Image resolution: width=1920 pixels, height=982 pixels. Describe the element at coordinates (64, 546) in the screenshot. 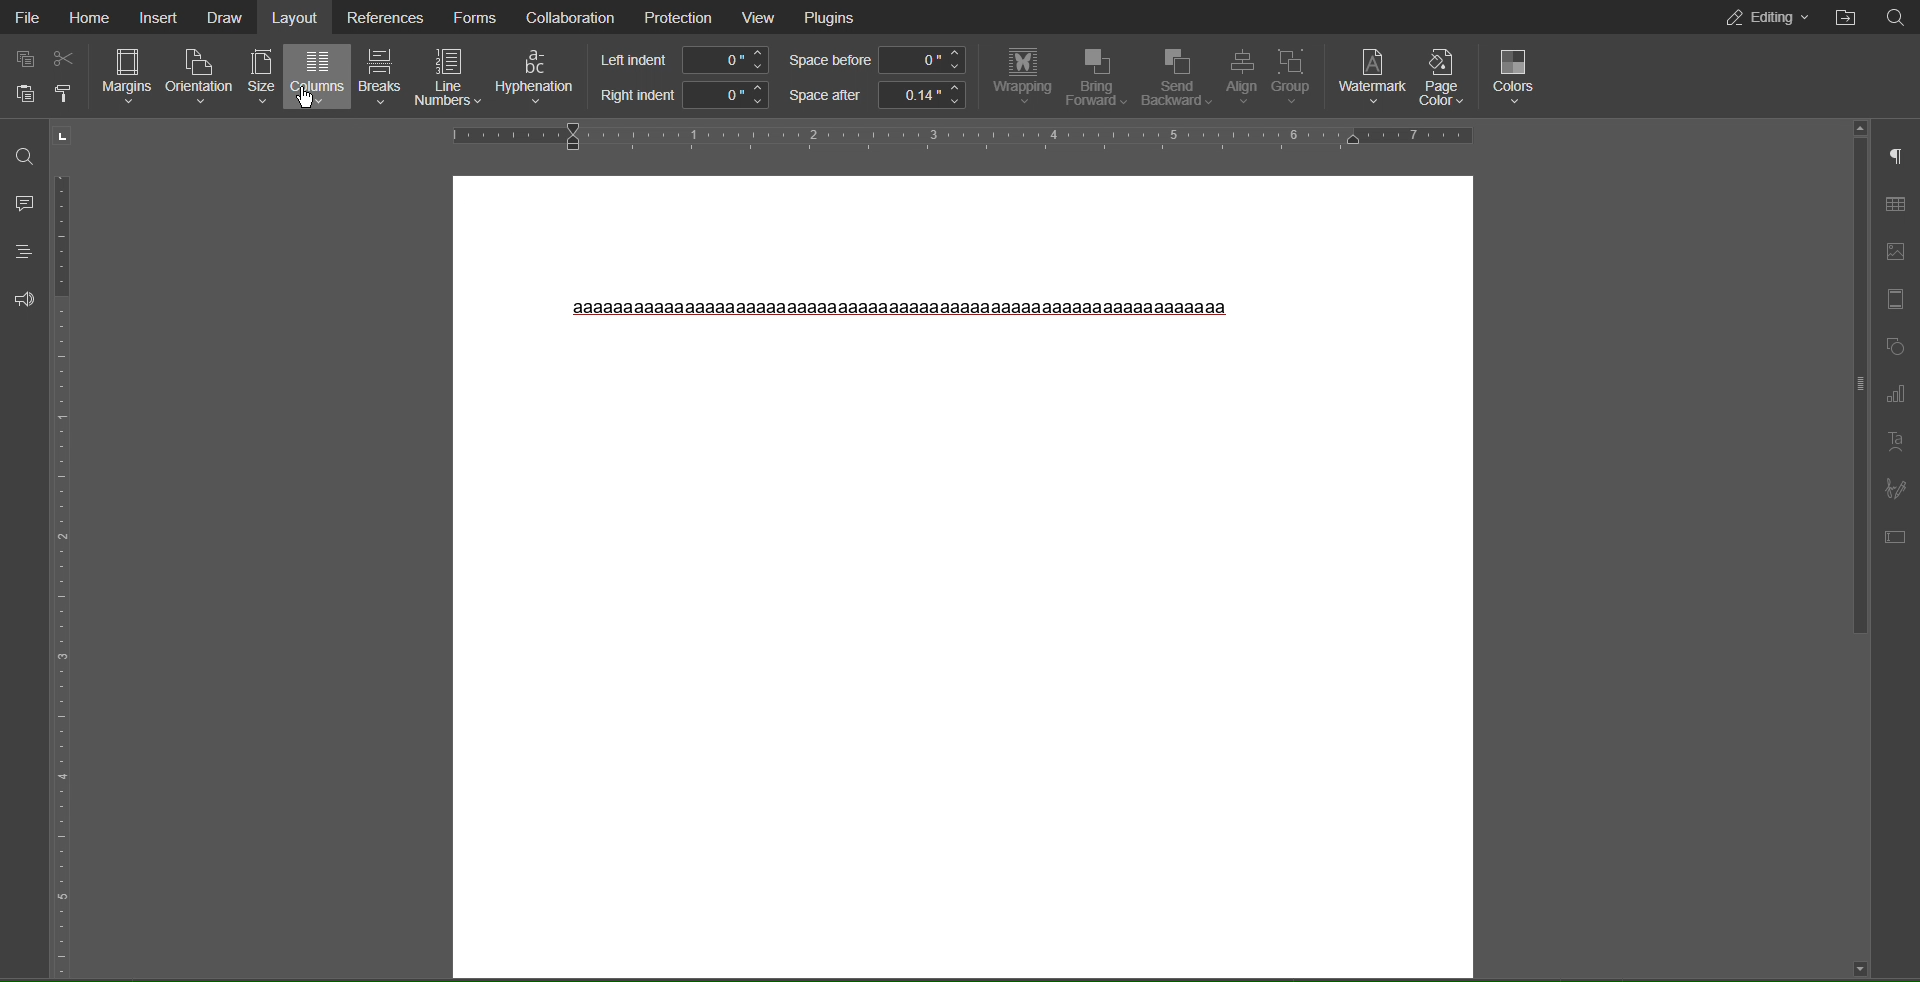

I see `Vertical Ruler` at that location.